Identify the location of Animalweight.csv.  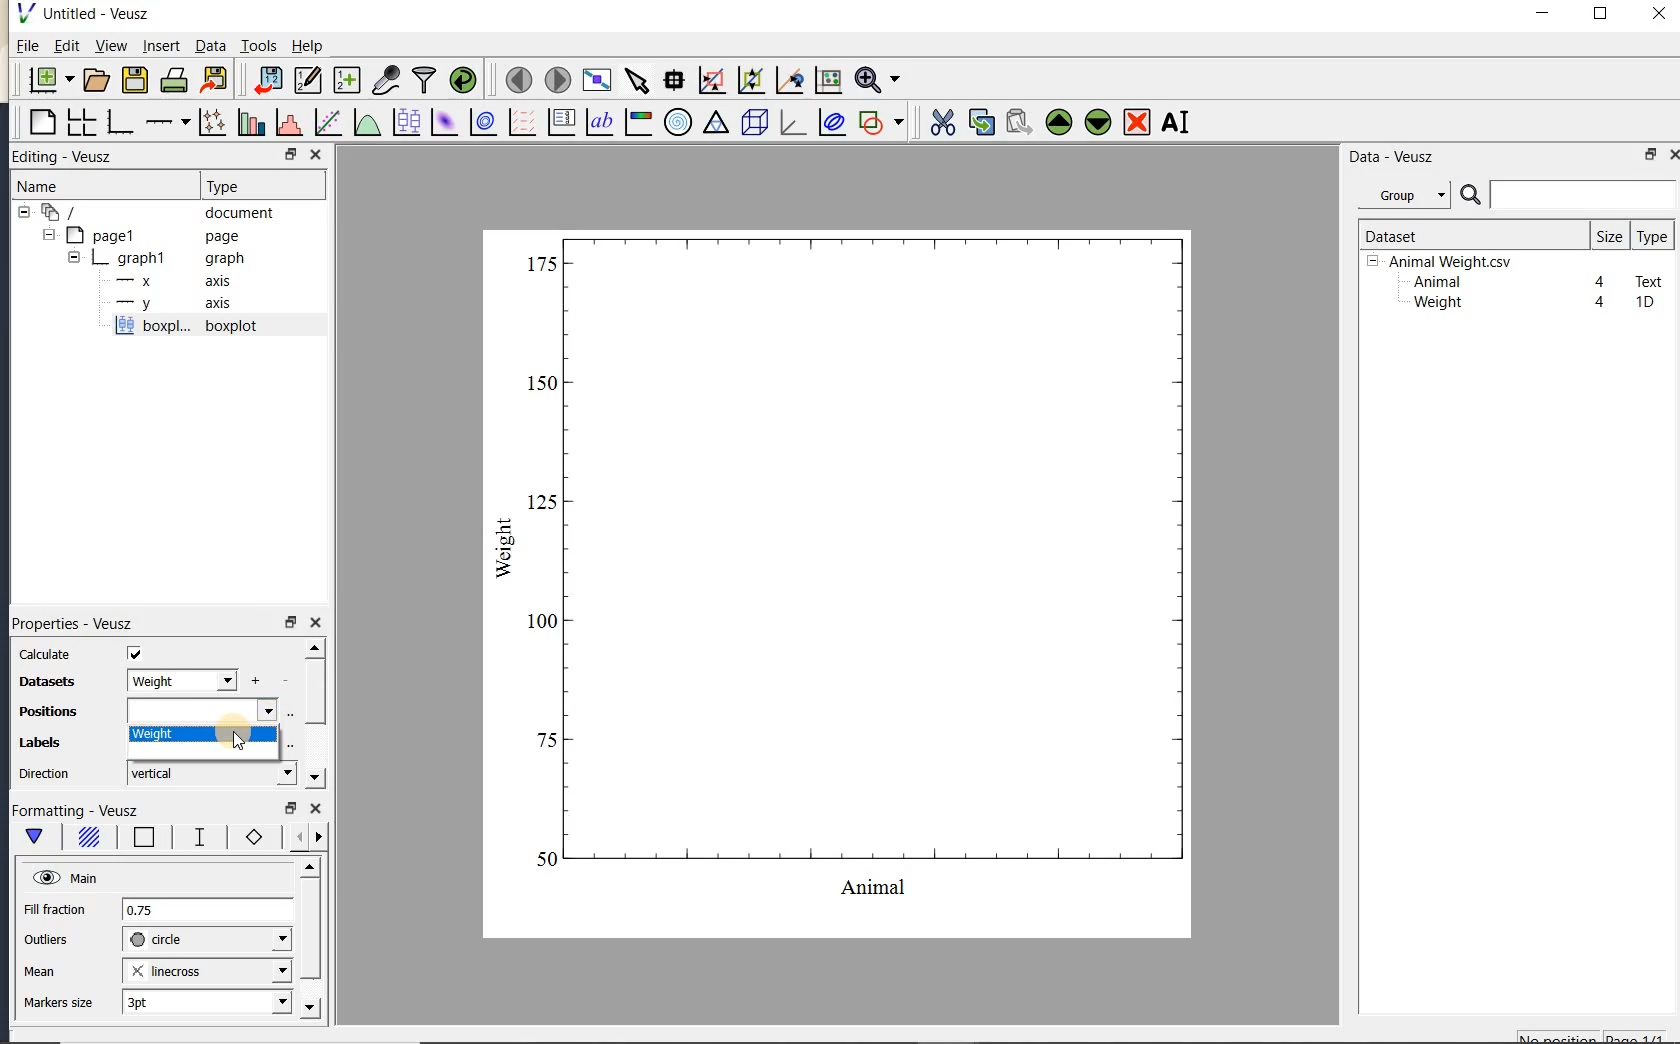
(1444, 262).